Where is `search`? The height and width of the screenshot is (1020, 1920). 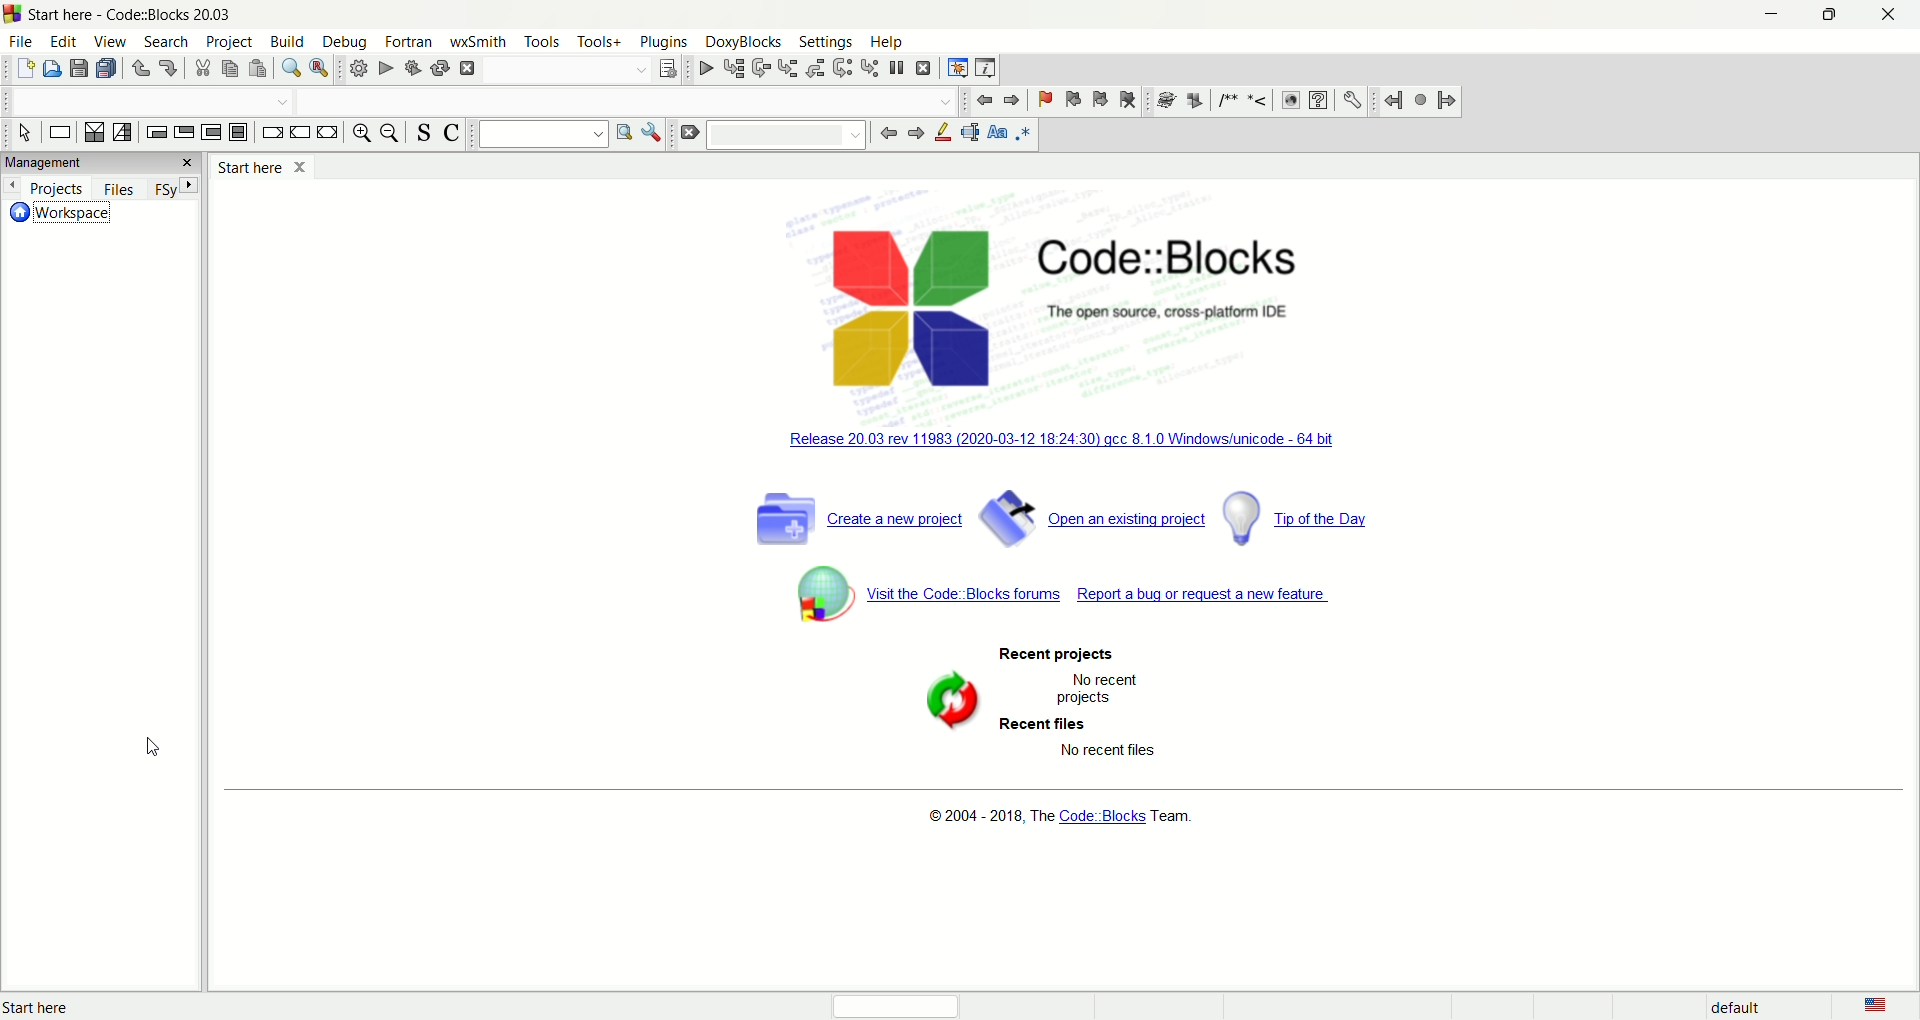
search is located at coordinates (164, 43).